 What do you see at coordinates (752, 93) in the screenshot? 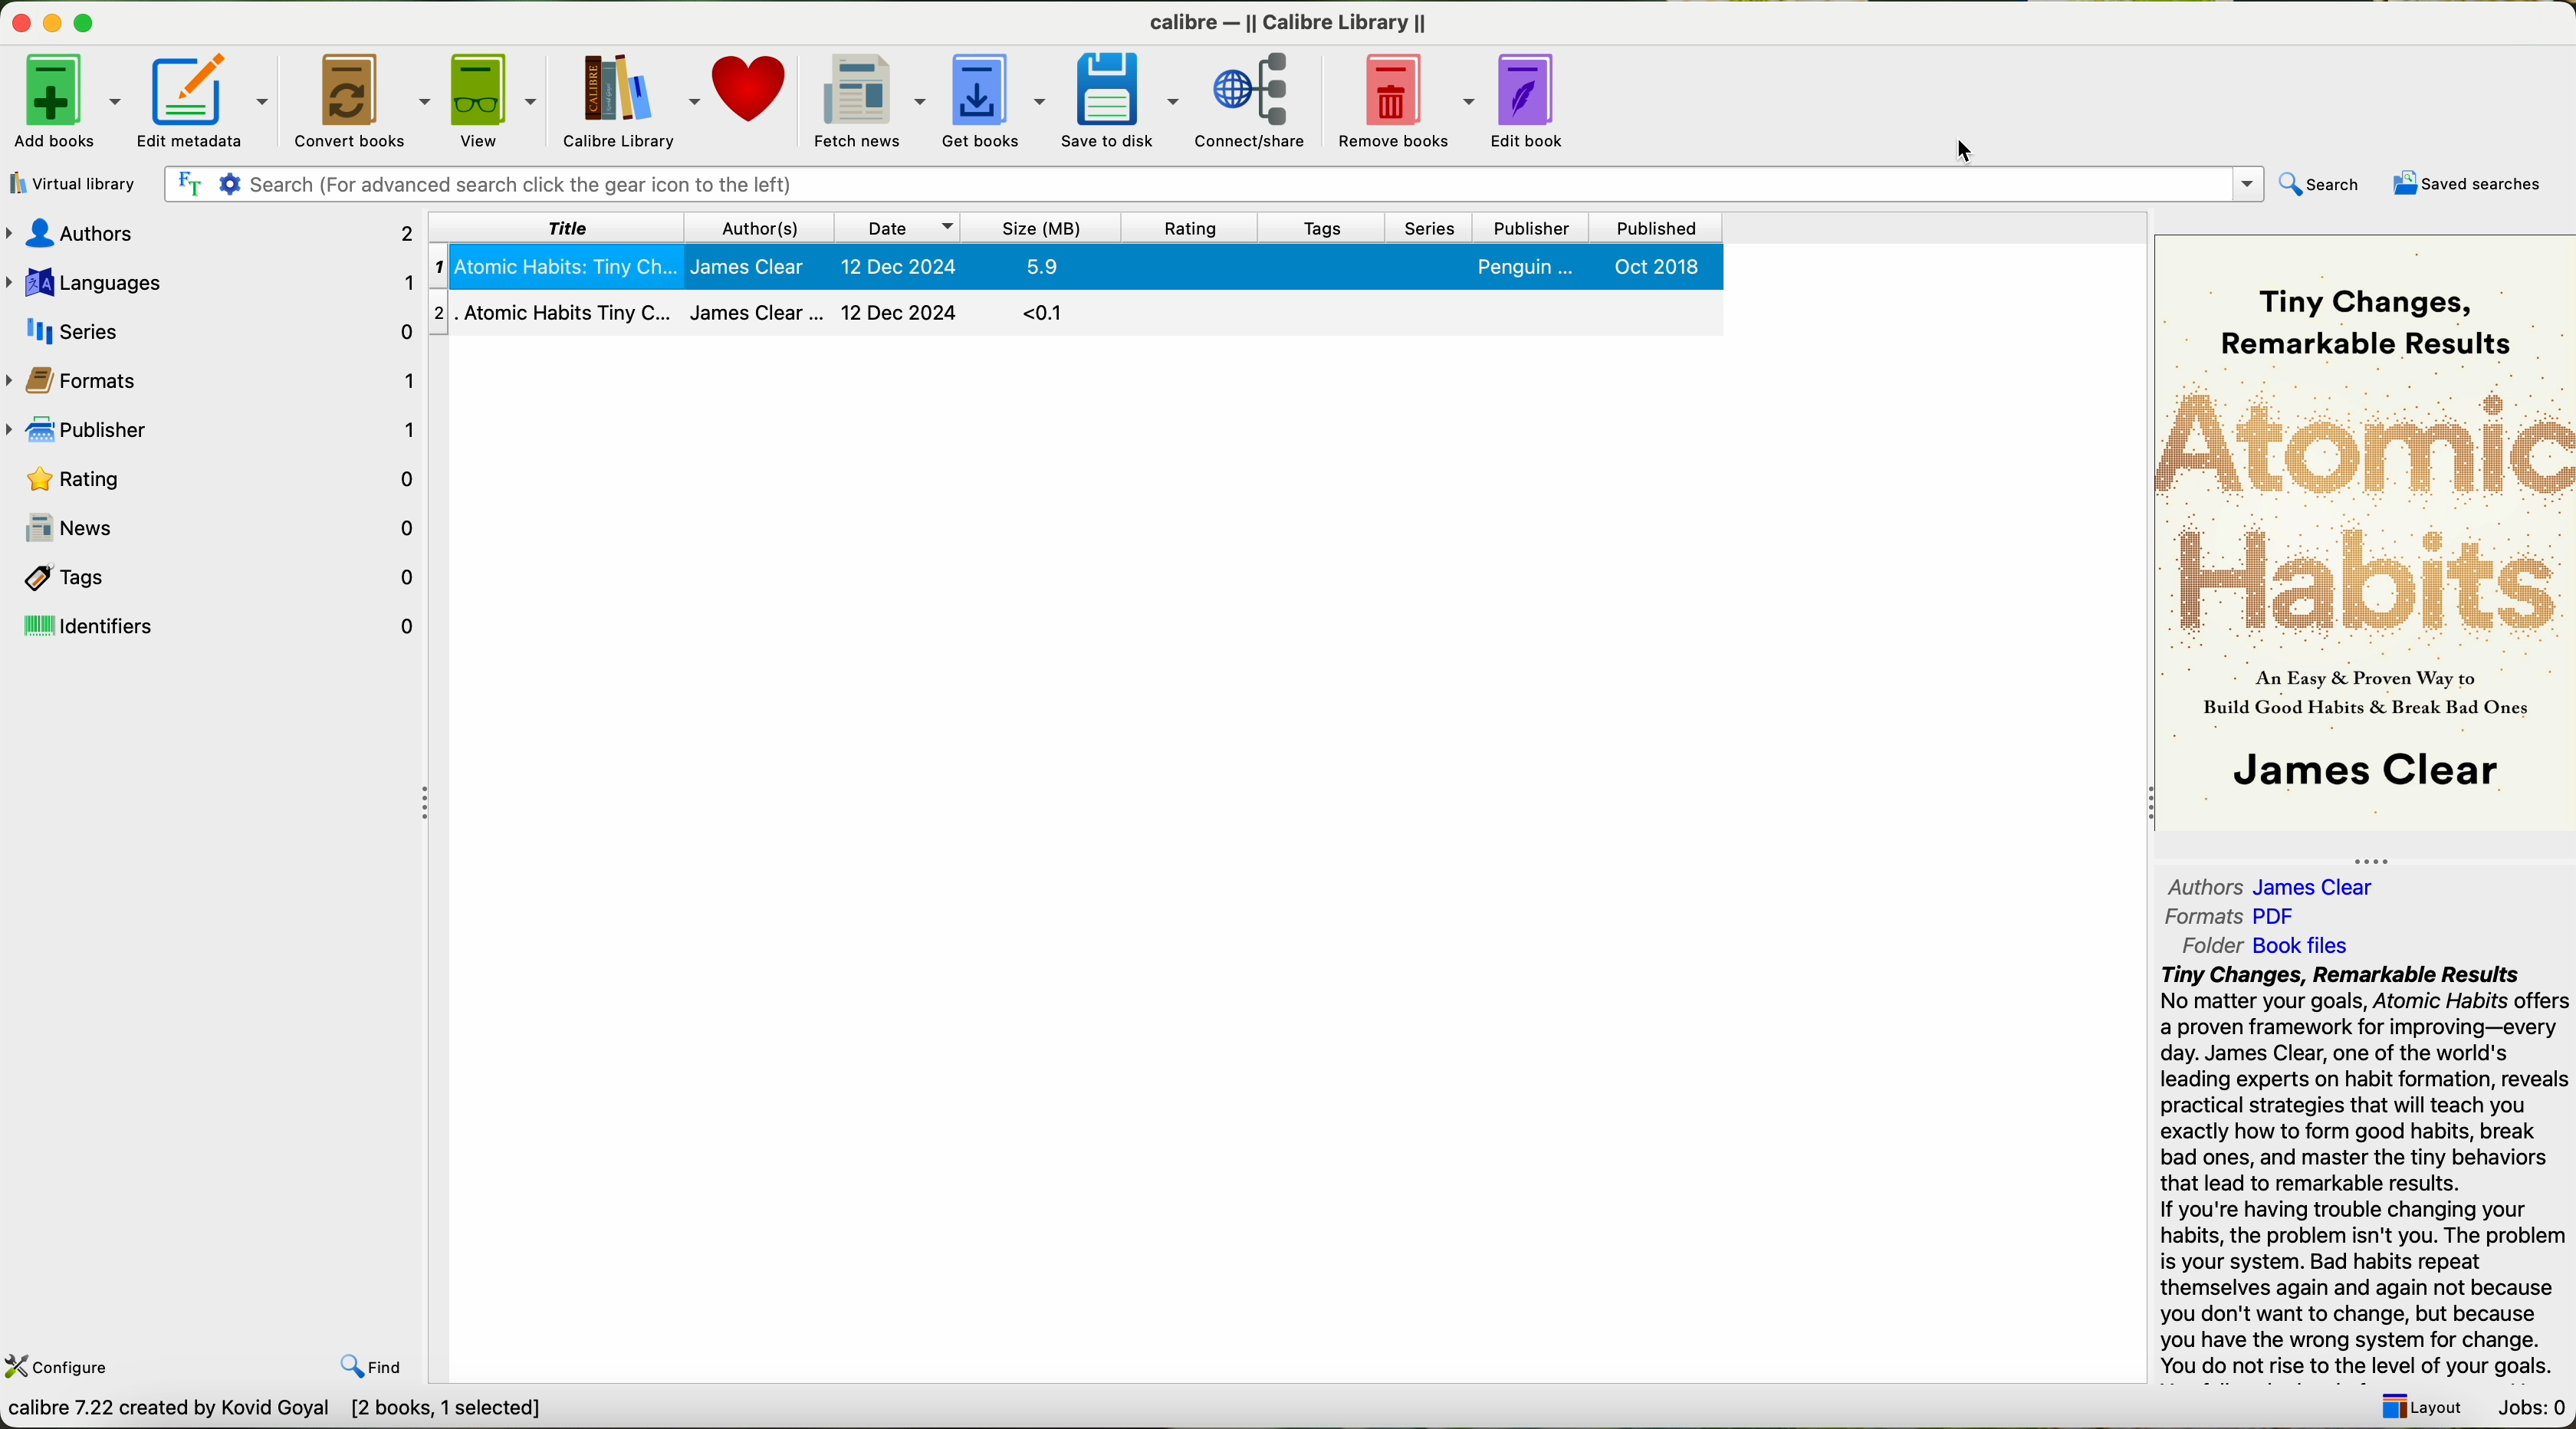
I see `donate` at bounding box center [752, 93].